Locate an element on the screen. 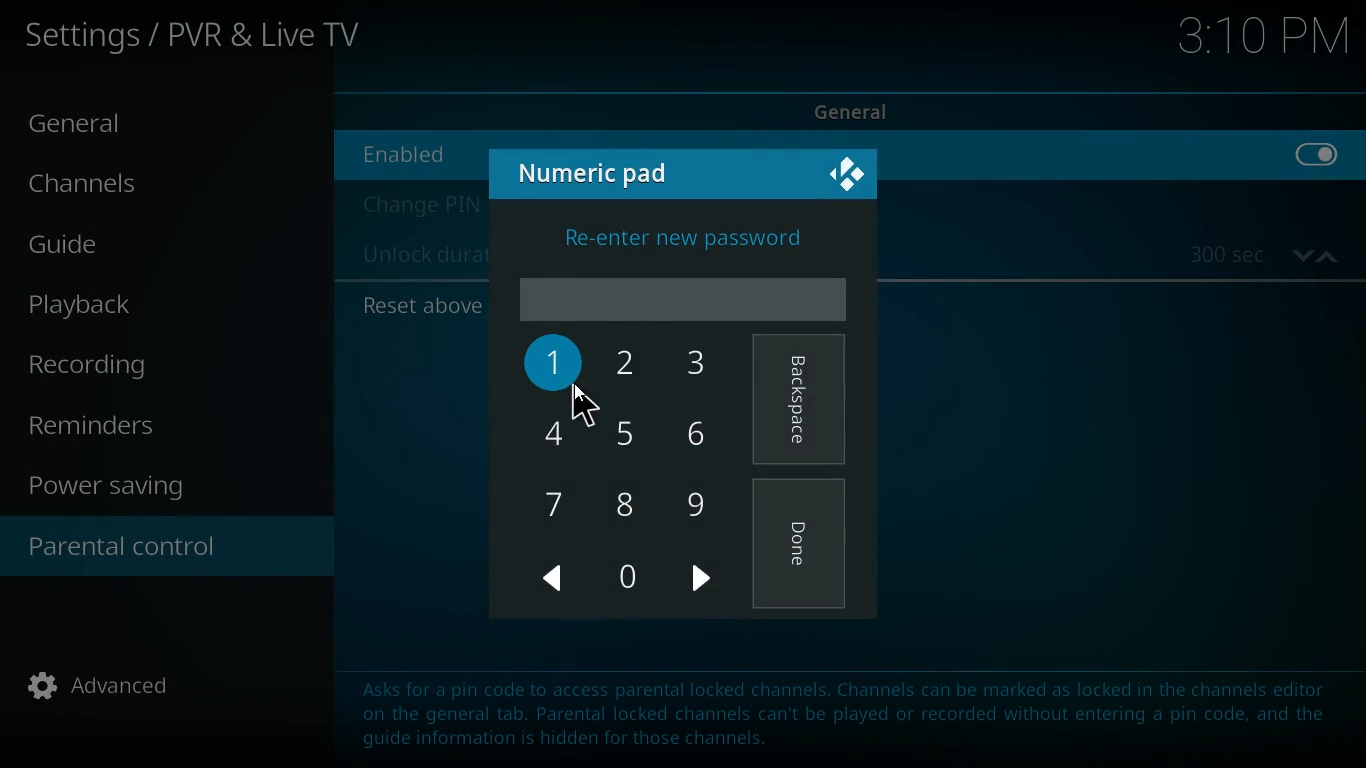 Image resolution: width=1366 pixels, height=768 pixels. advanced is located at coordinates (114, 692).